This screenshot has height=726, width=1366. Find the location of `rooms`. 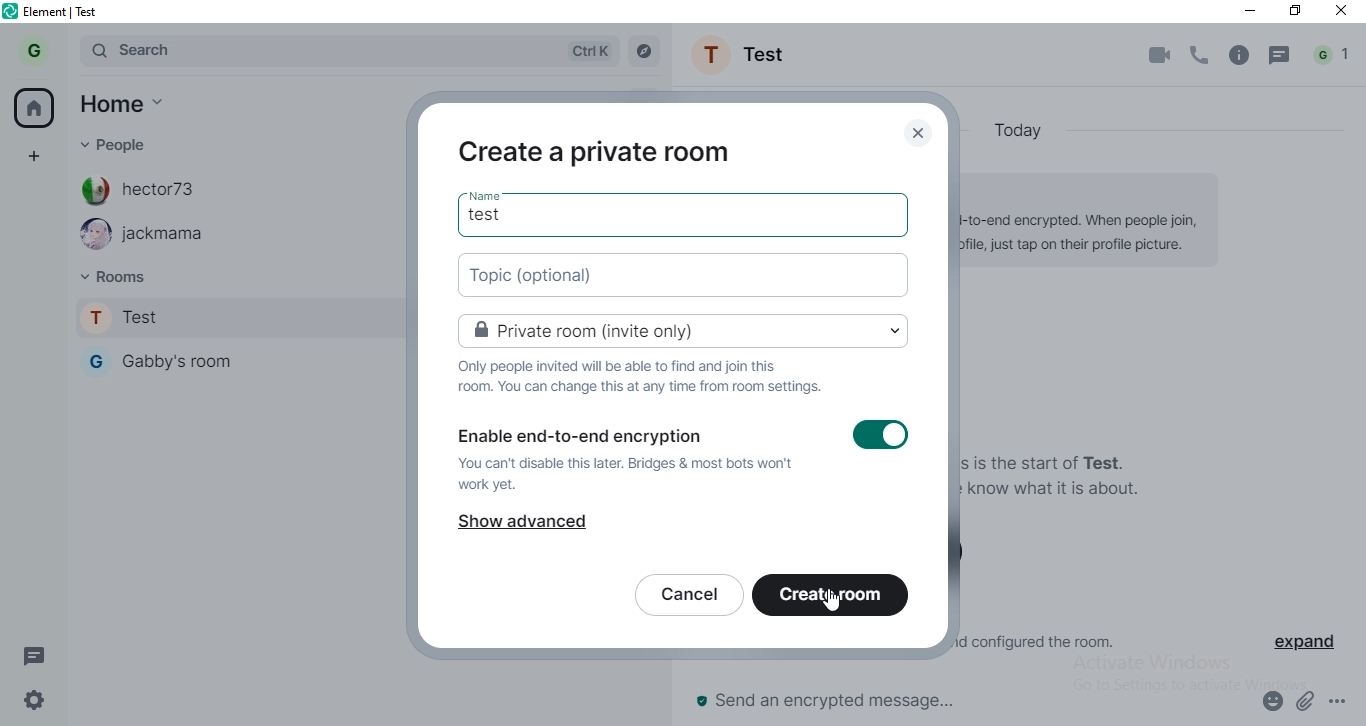

rooms is located at coordinates (133, 275).